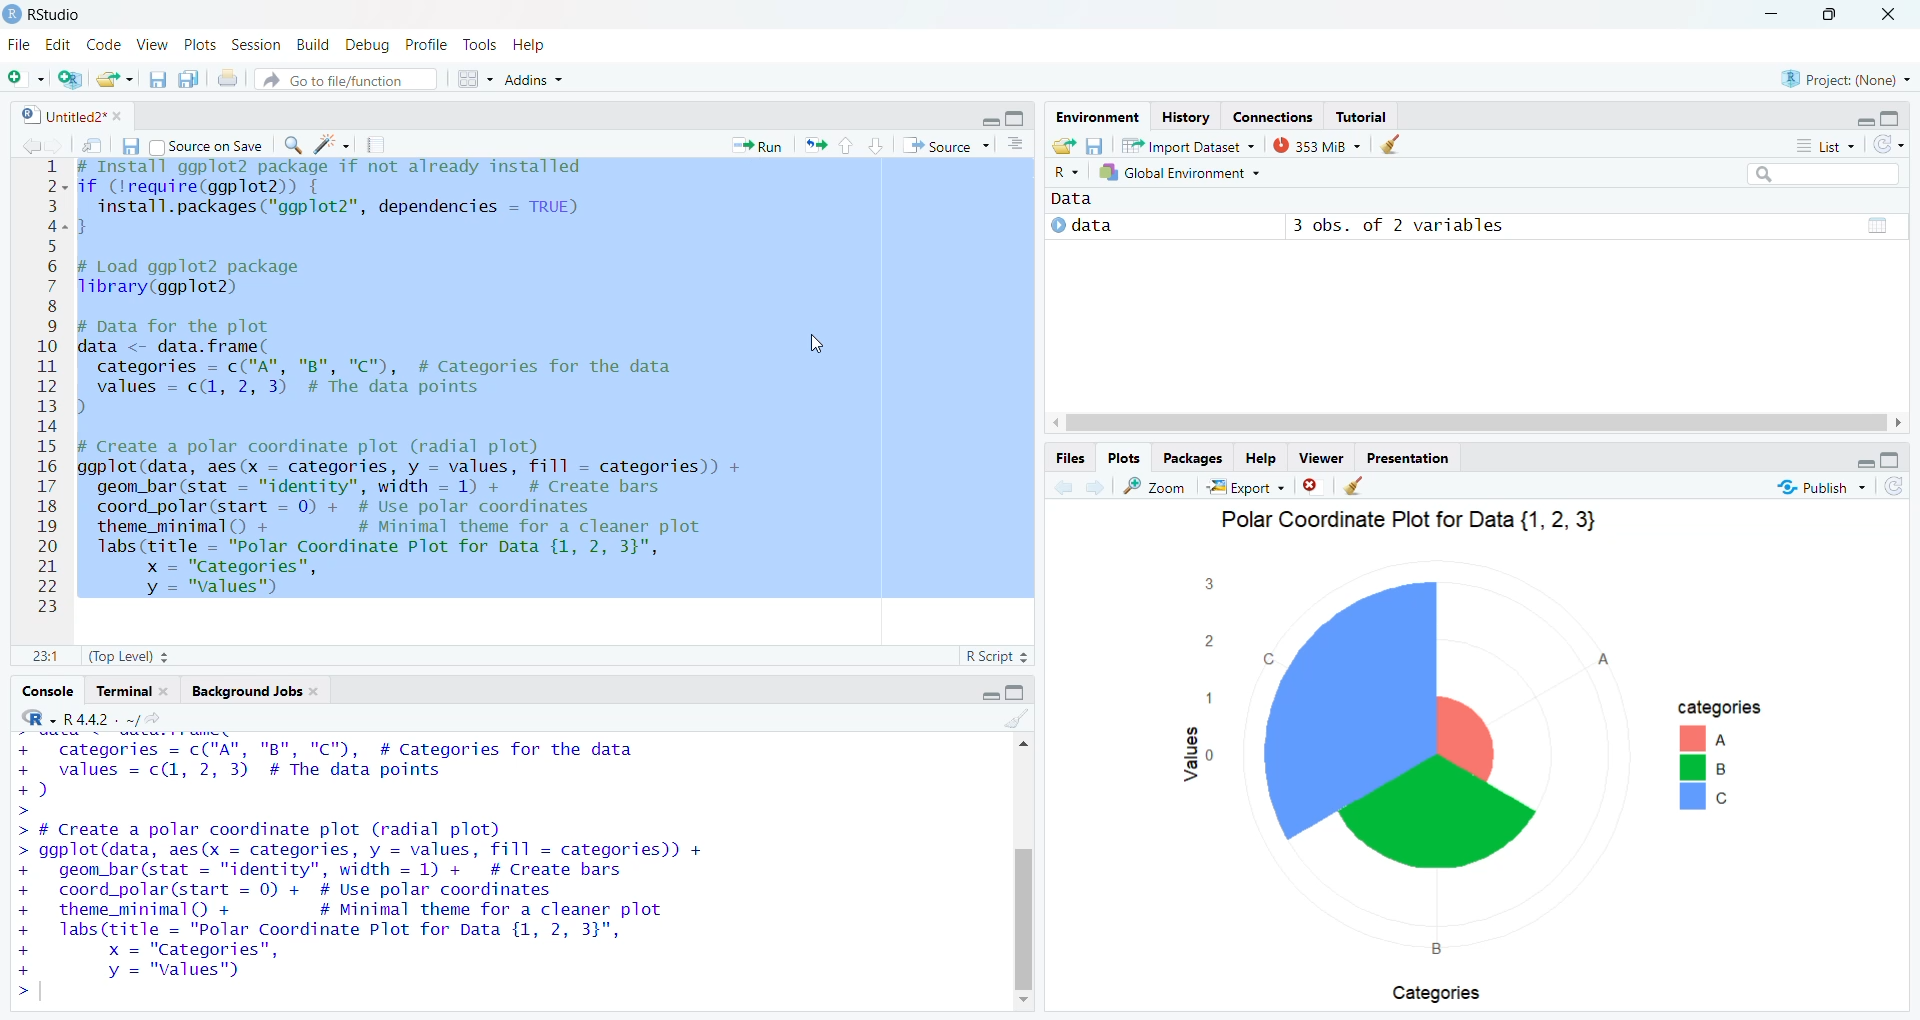  Describe the element at coordinates (188, 79) in the screenshot. I see `save all open documents` at that location.